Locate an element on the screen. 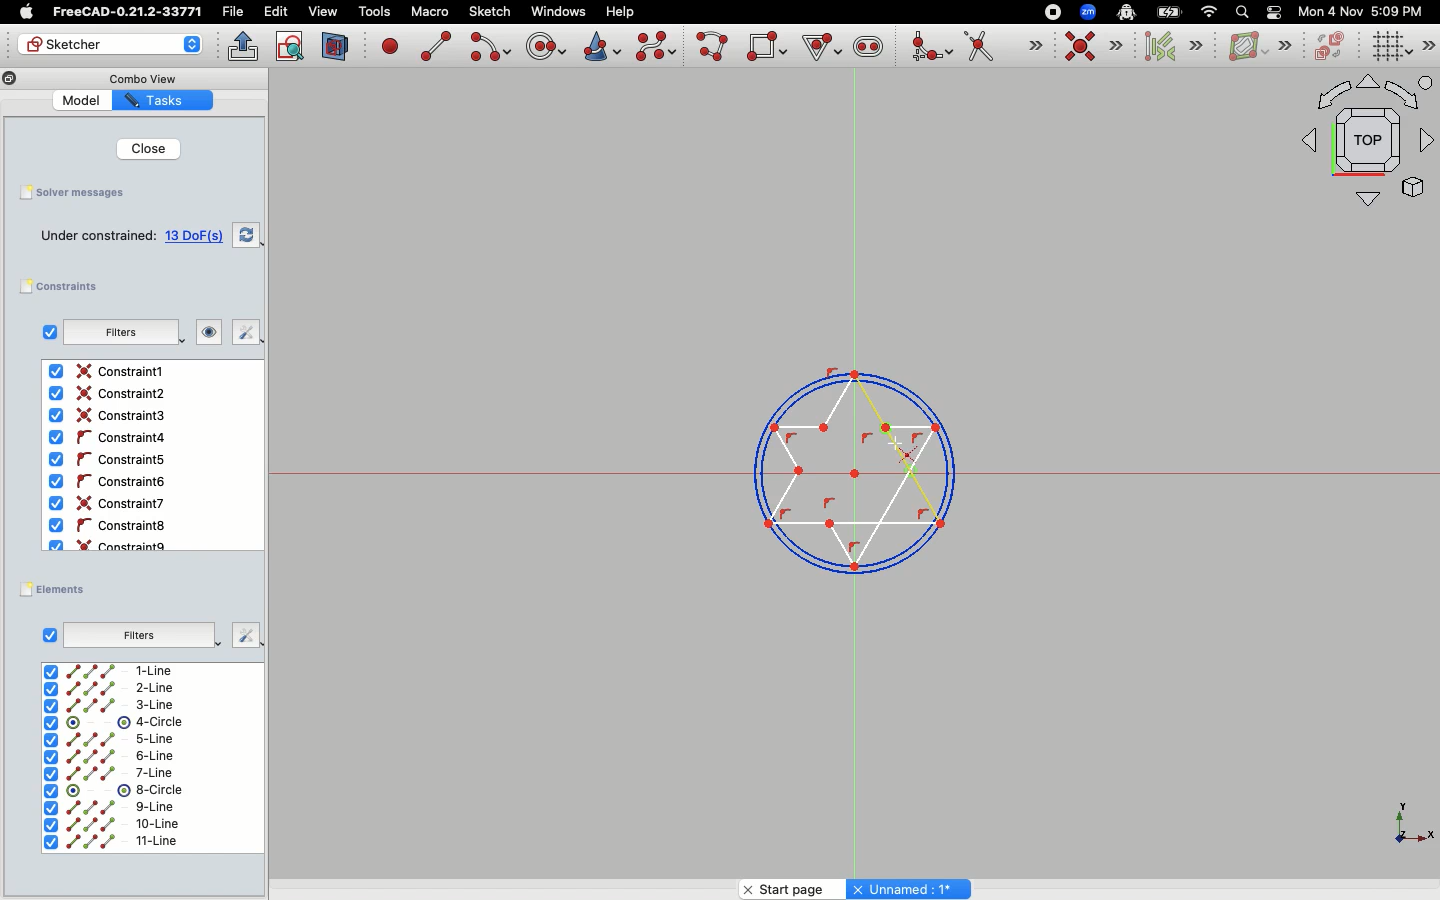 The height and width of the screenshot is (900, 1440). Constraint6 is located at coordinates (112, 503).